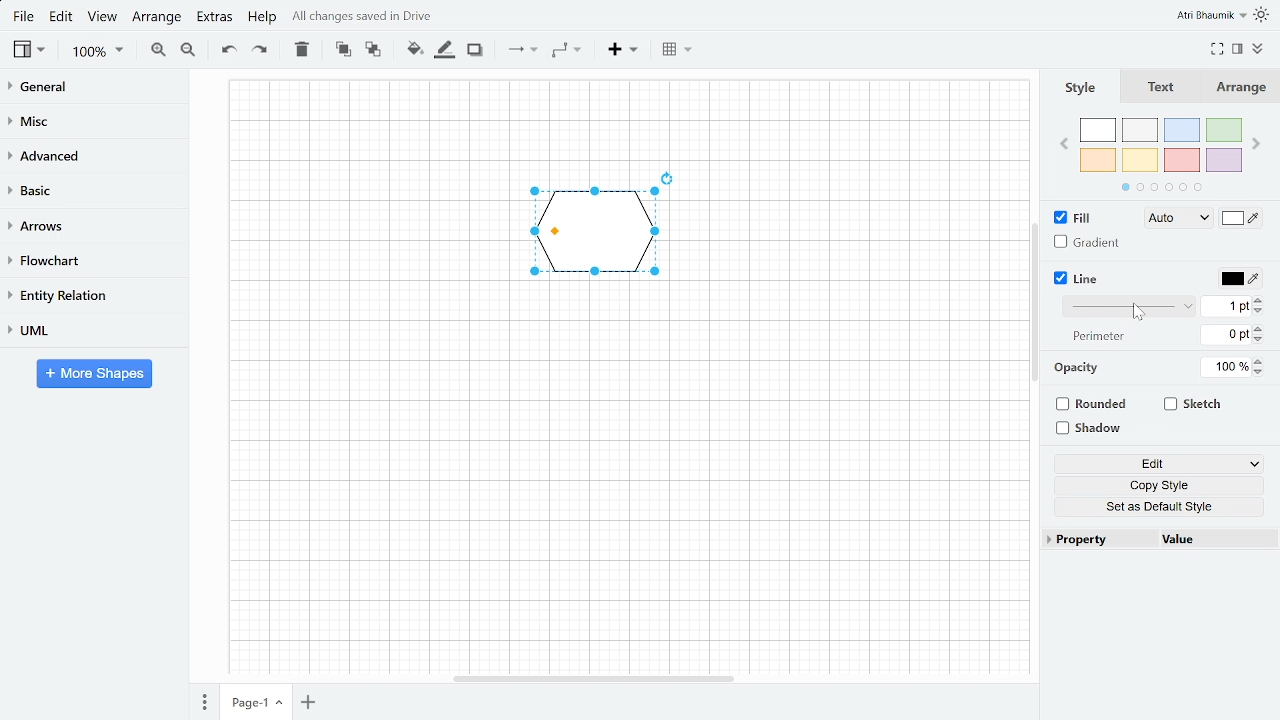 Image resolution: width=1280 pixels, height=720 pixels. I want to click on Indicates more section of colours to choose from, so click(1162, 187).